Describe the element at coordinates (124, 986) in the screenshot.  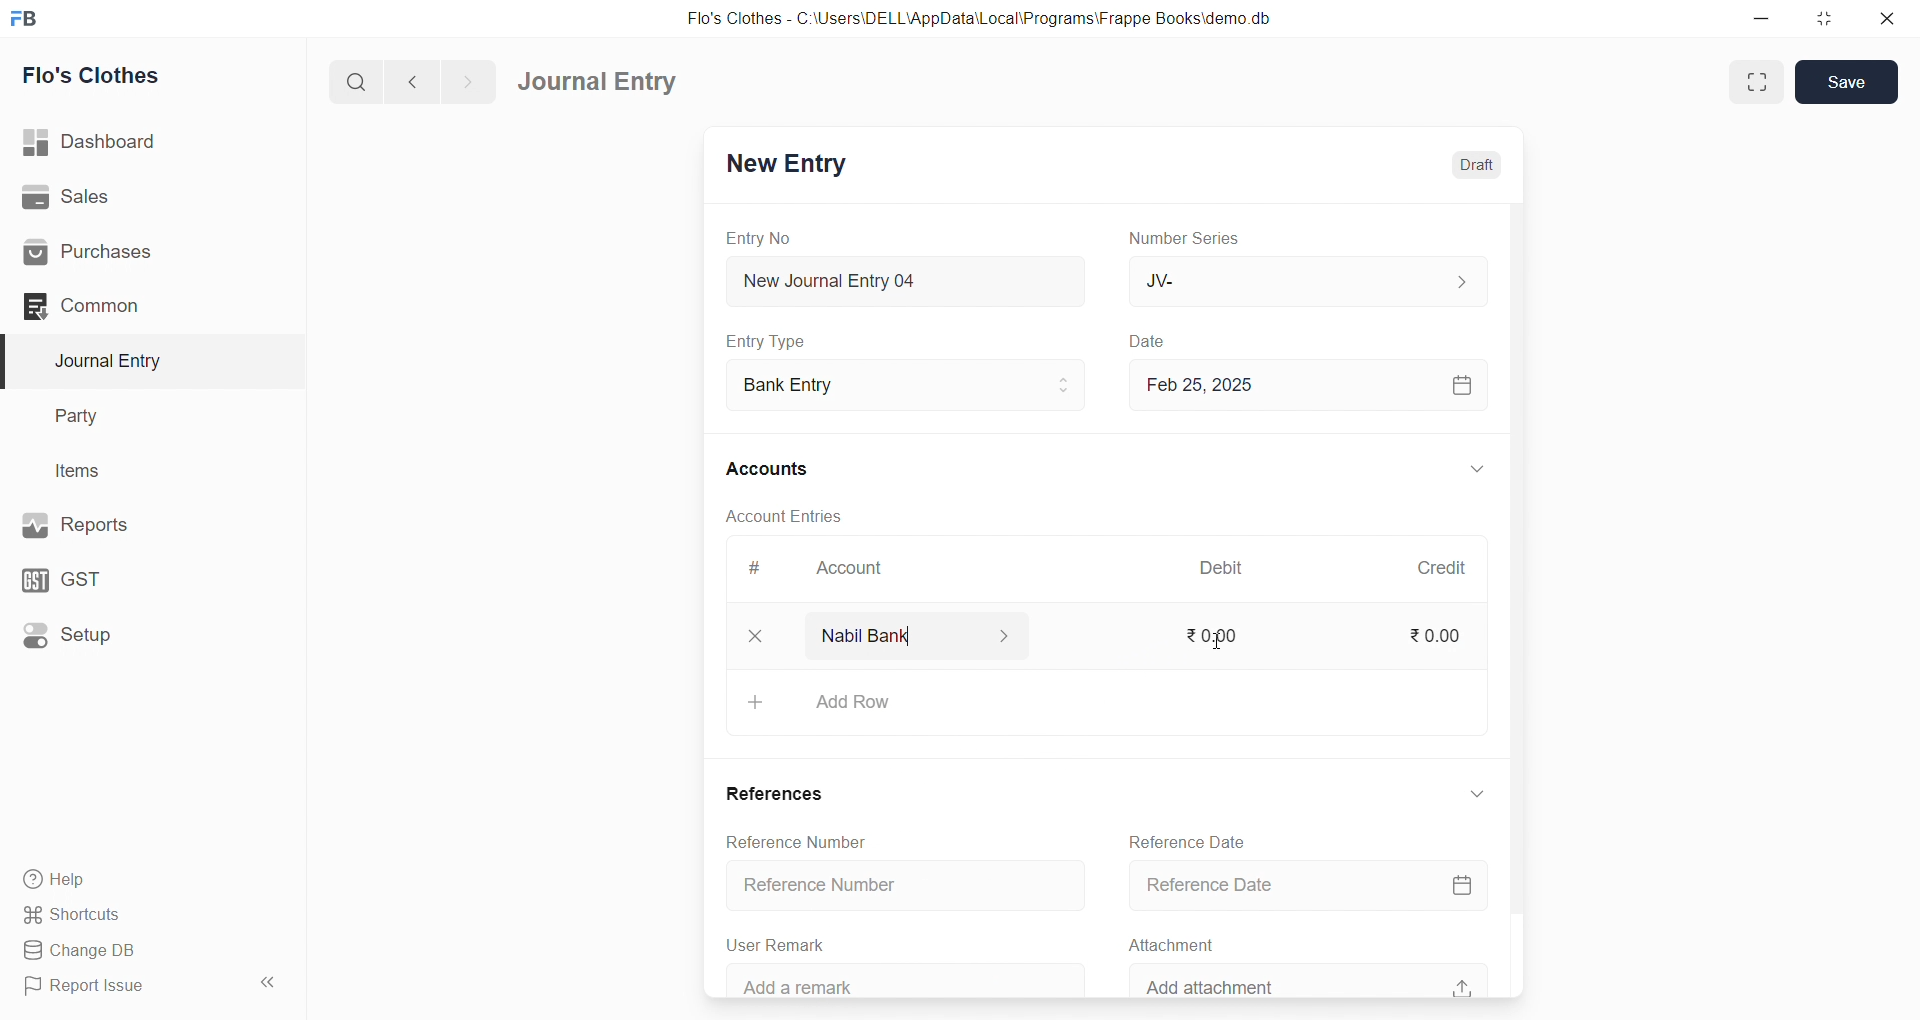
I see `Report Issue` at that location.